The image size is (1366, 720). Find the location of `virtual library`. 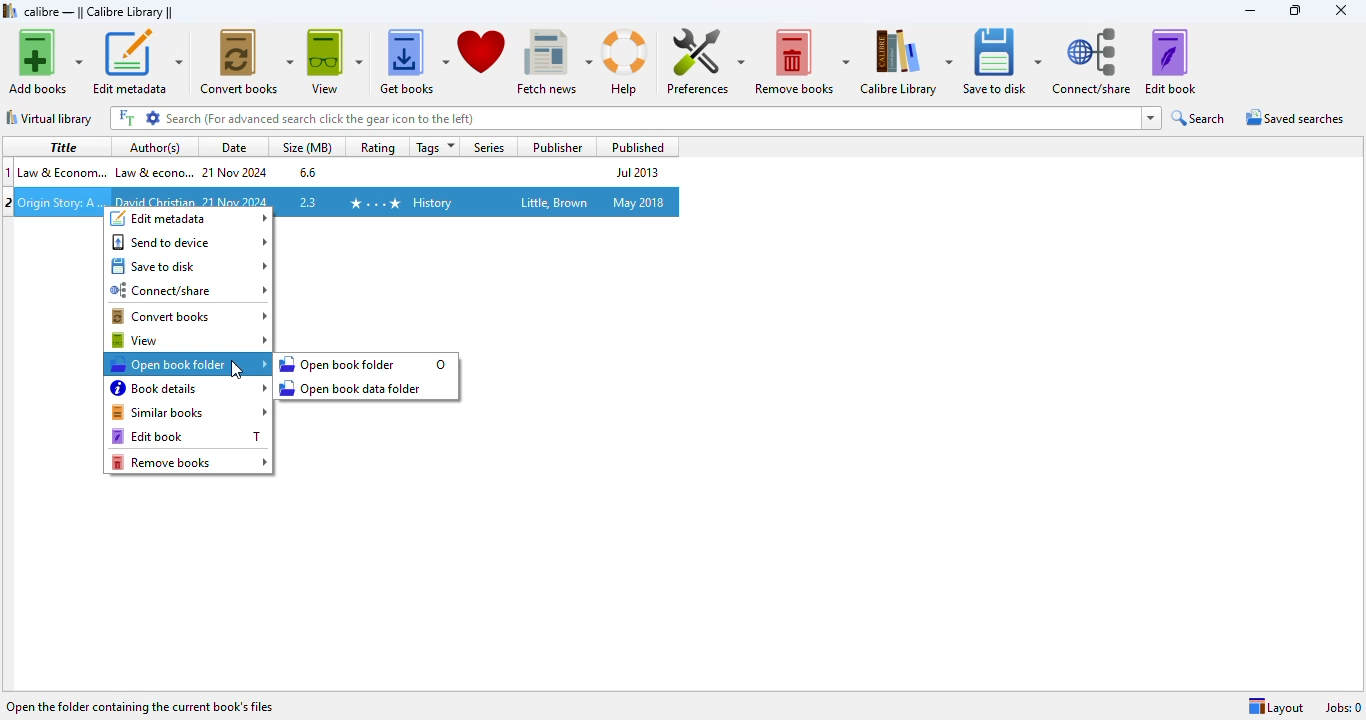

virtual library is located at coordinates (50, 118).